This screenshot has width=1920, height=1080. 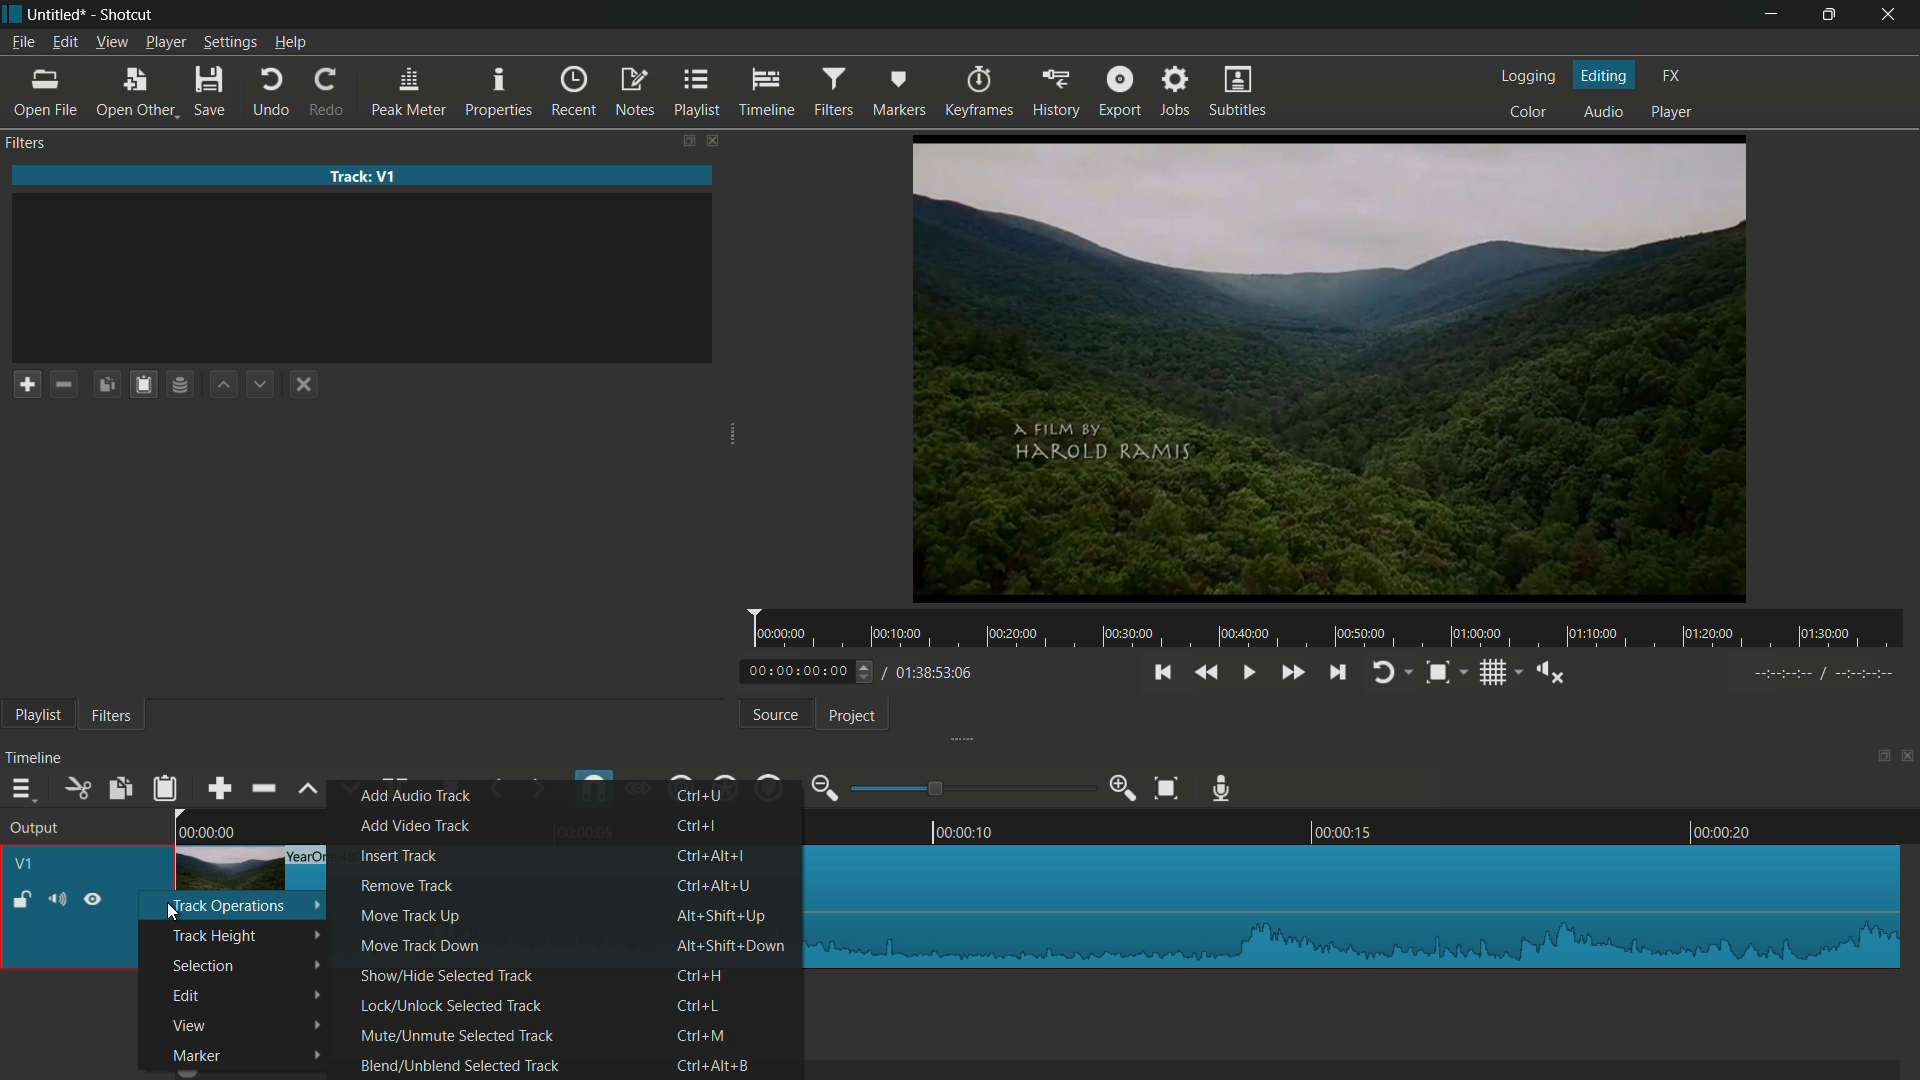 What do you see at coordinates (1121, 92) in the screenshot?
I see `export` at bounding box center [1121, 92].